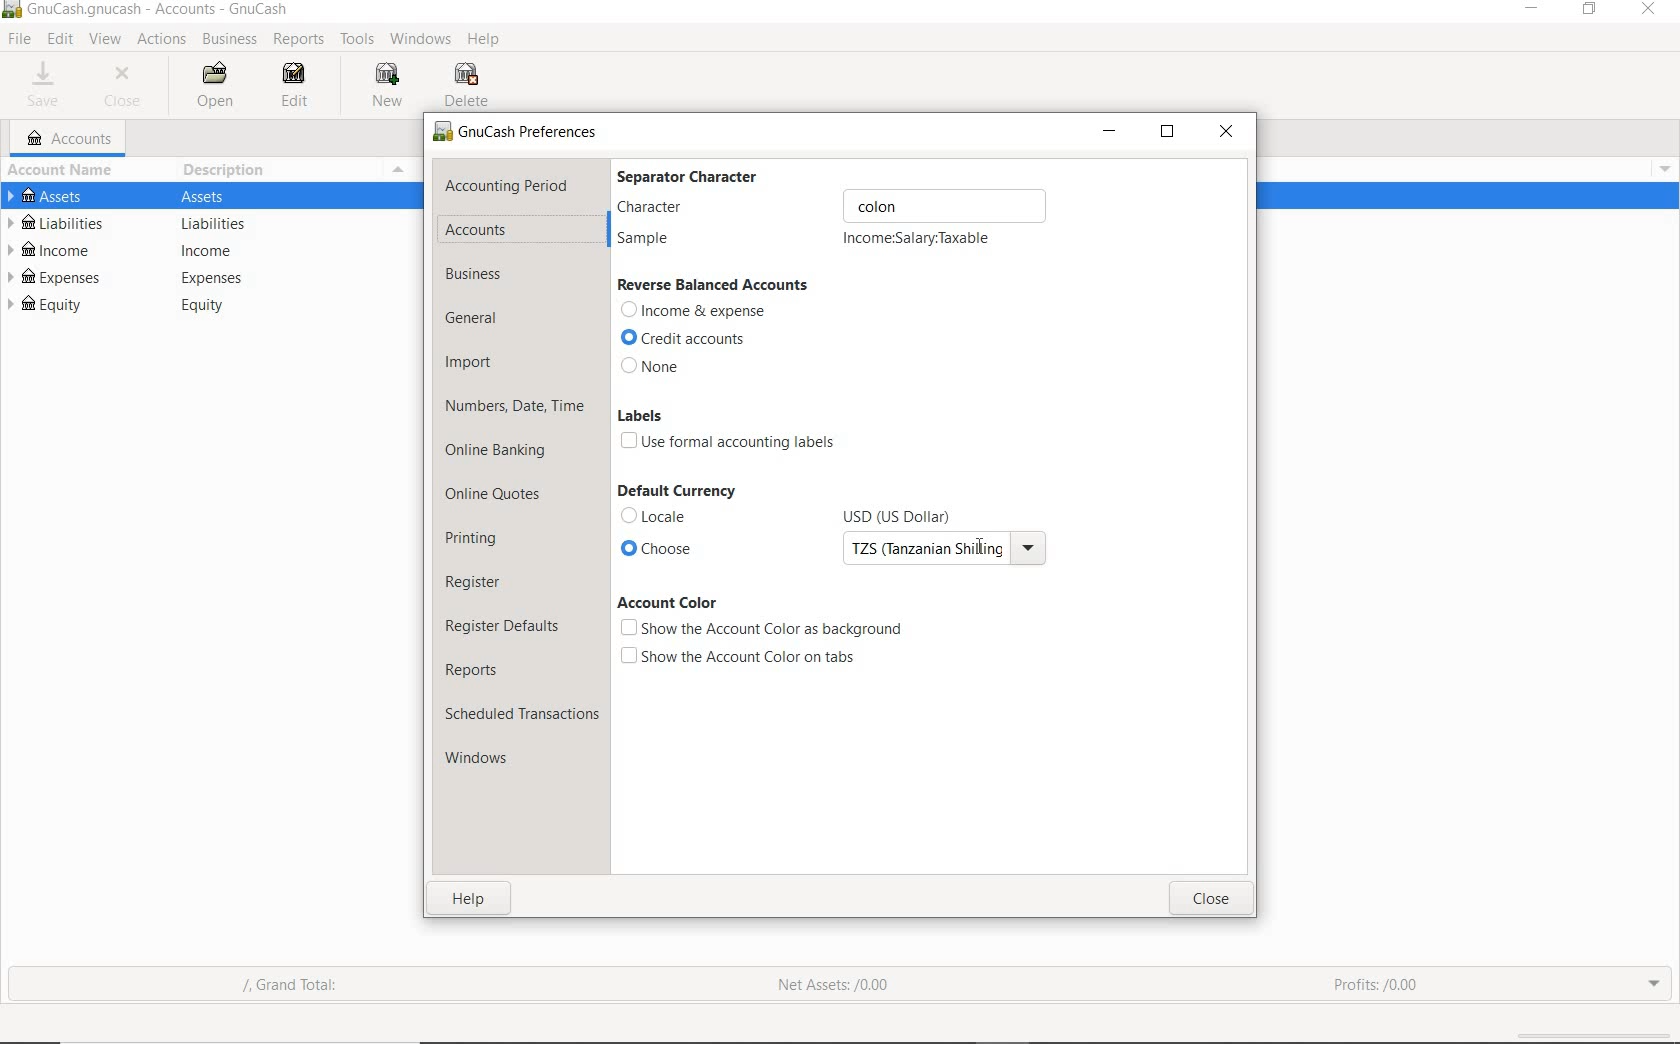 Image resolution: width=1680 pixels, height=1044 pixels. I want to click on DELETE, so click(472, 85).